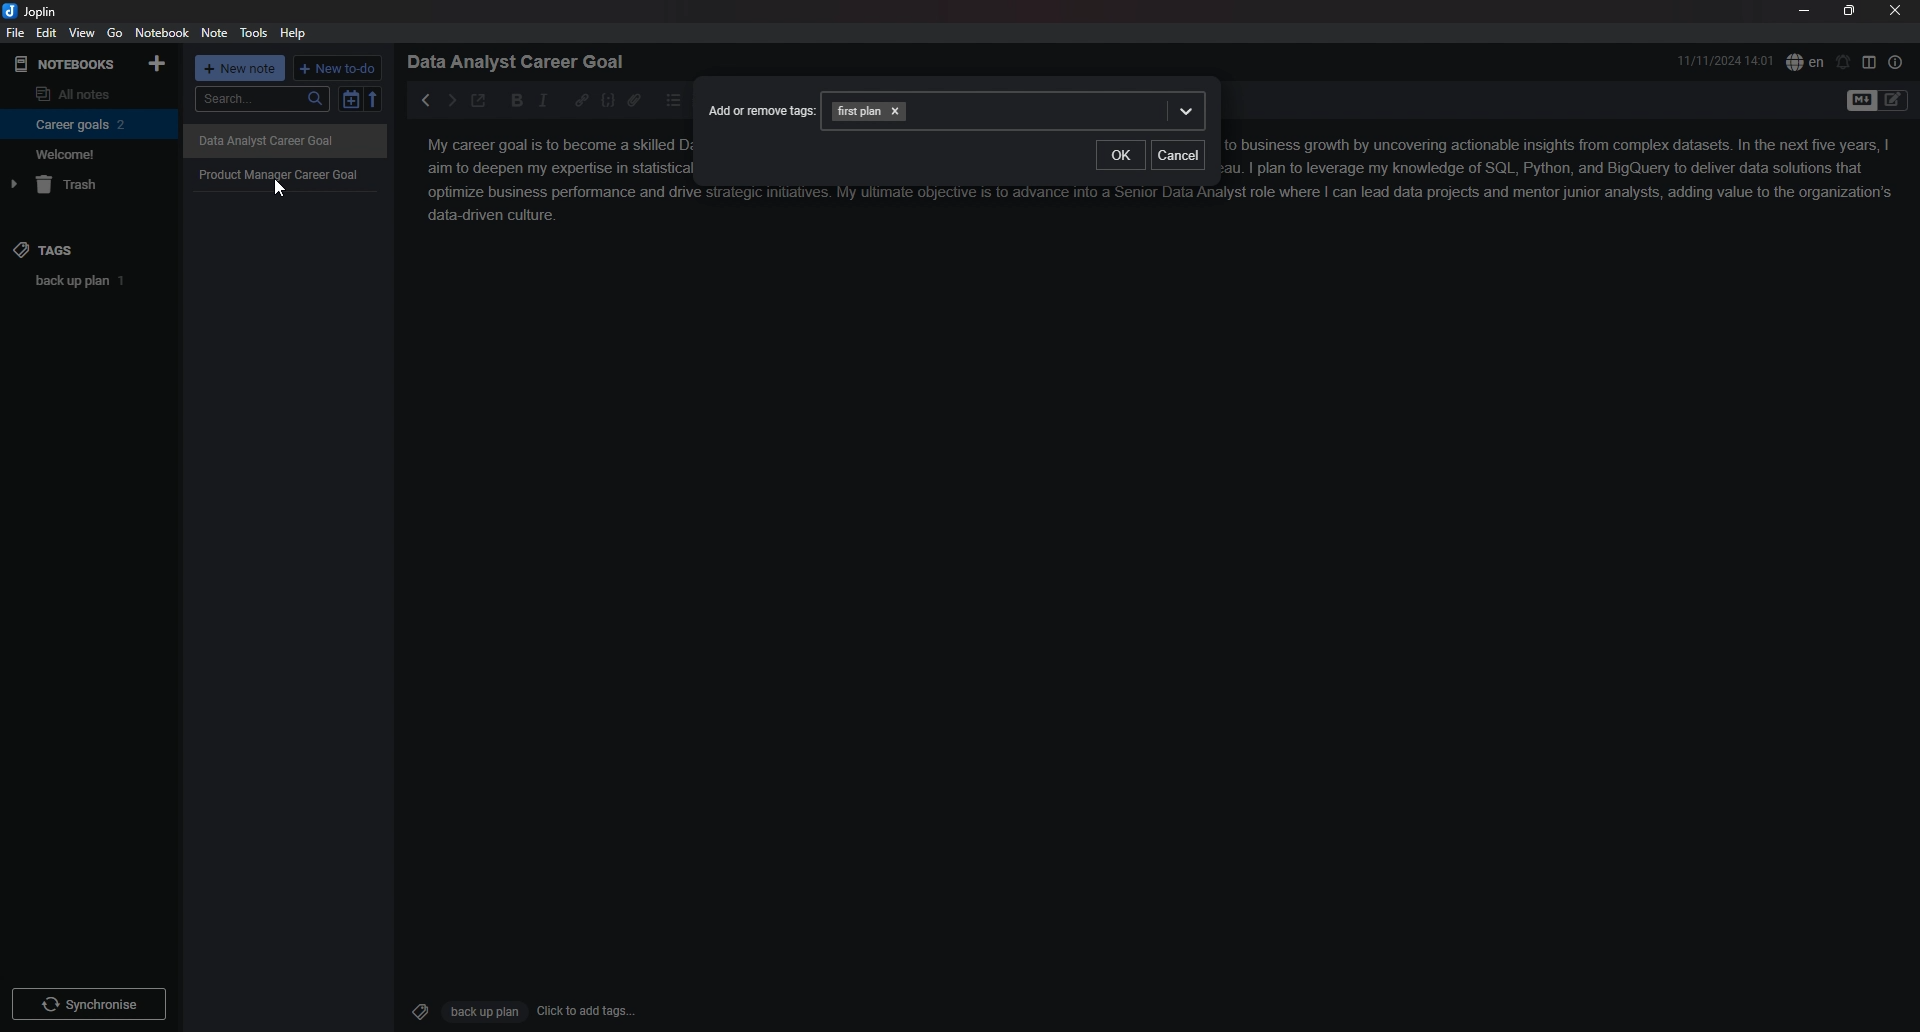  I want to click on note properties, so click(1896, 62).